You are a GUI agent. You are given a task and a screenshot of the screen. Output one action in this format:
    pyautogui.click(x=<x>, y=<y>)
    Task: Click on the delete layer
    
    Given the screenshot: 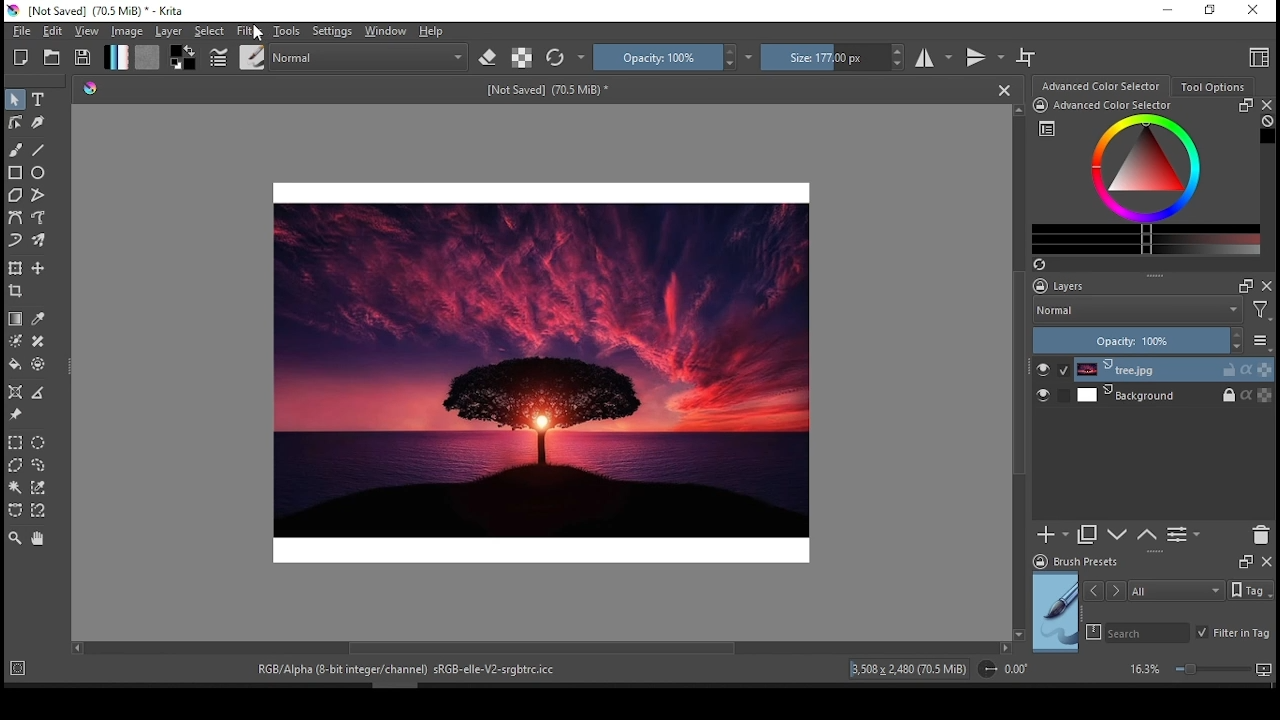 What is the action you would take?
    pyautogui.click(x=1262, y=533)
    